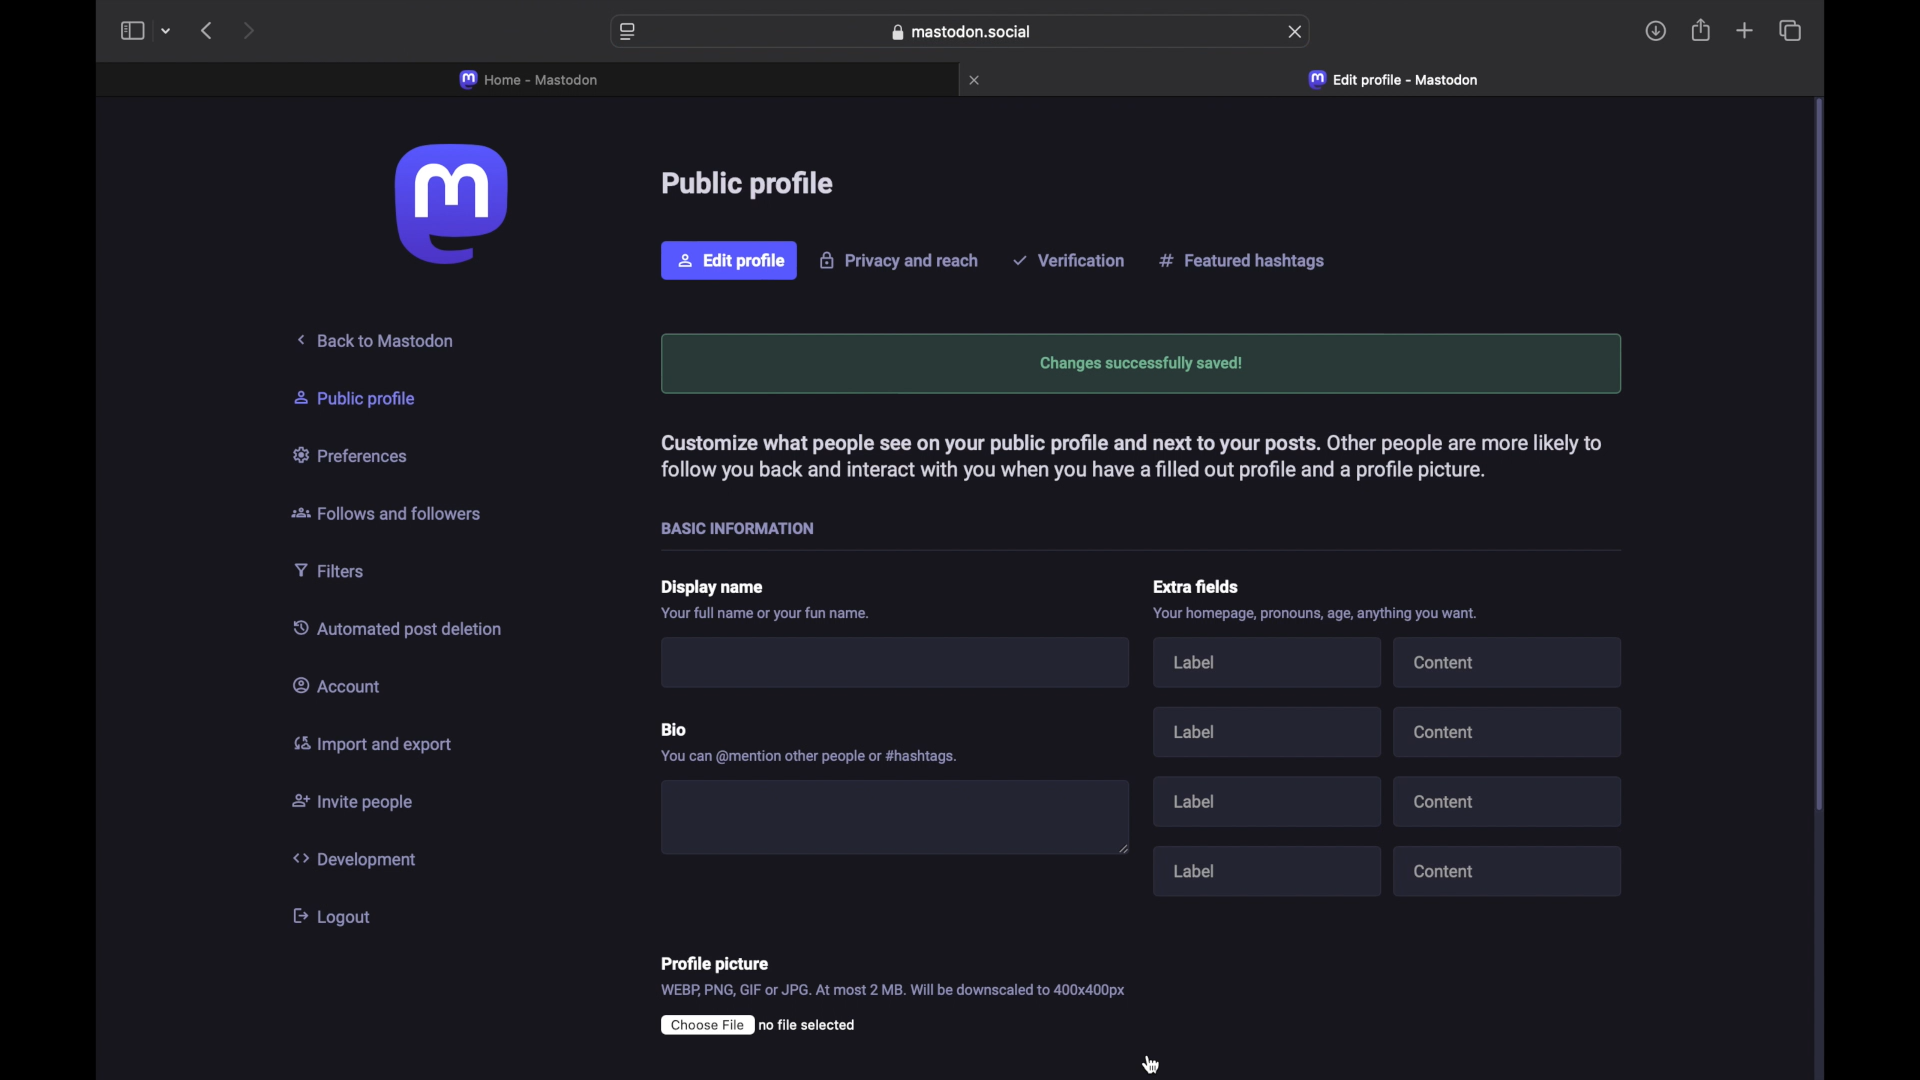  What do you see at coordinates (767, 1026) in the screenshot?
I see `(EEE ro file selected` at bounding box center [767, 1026].